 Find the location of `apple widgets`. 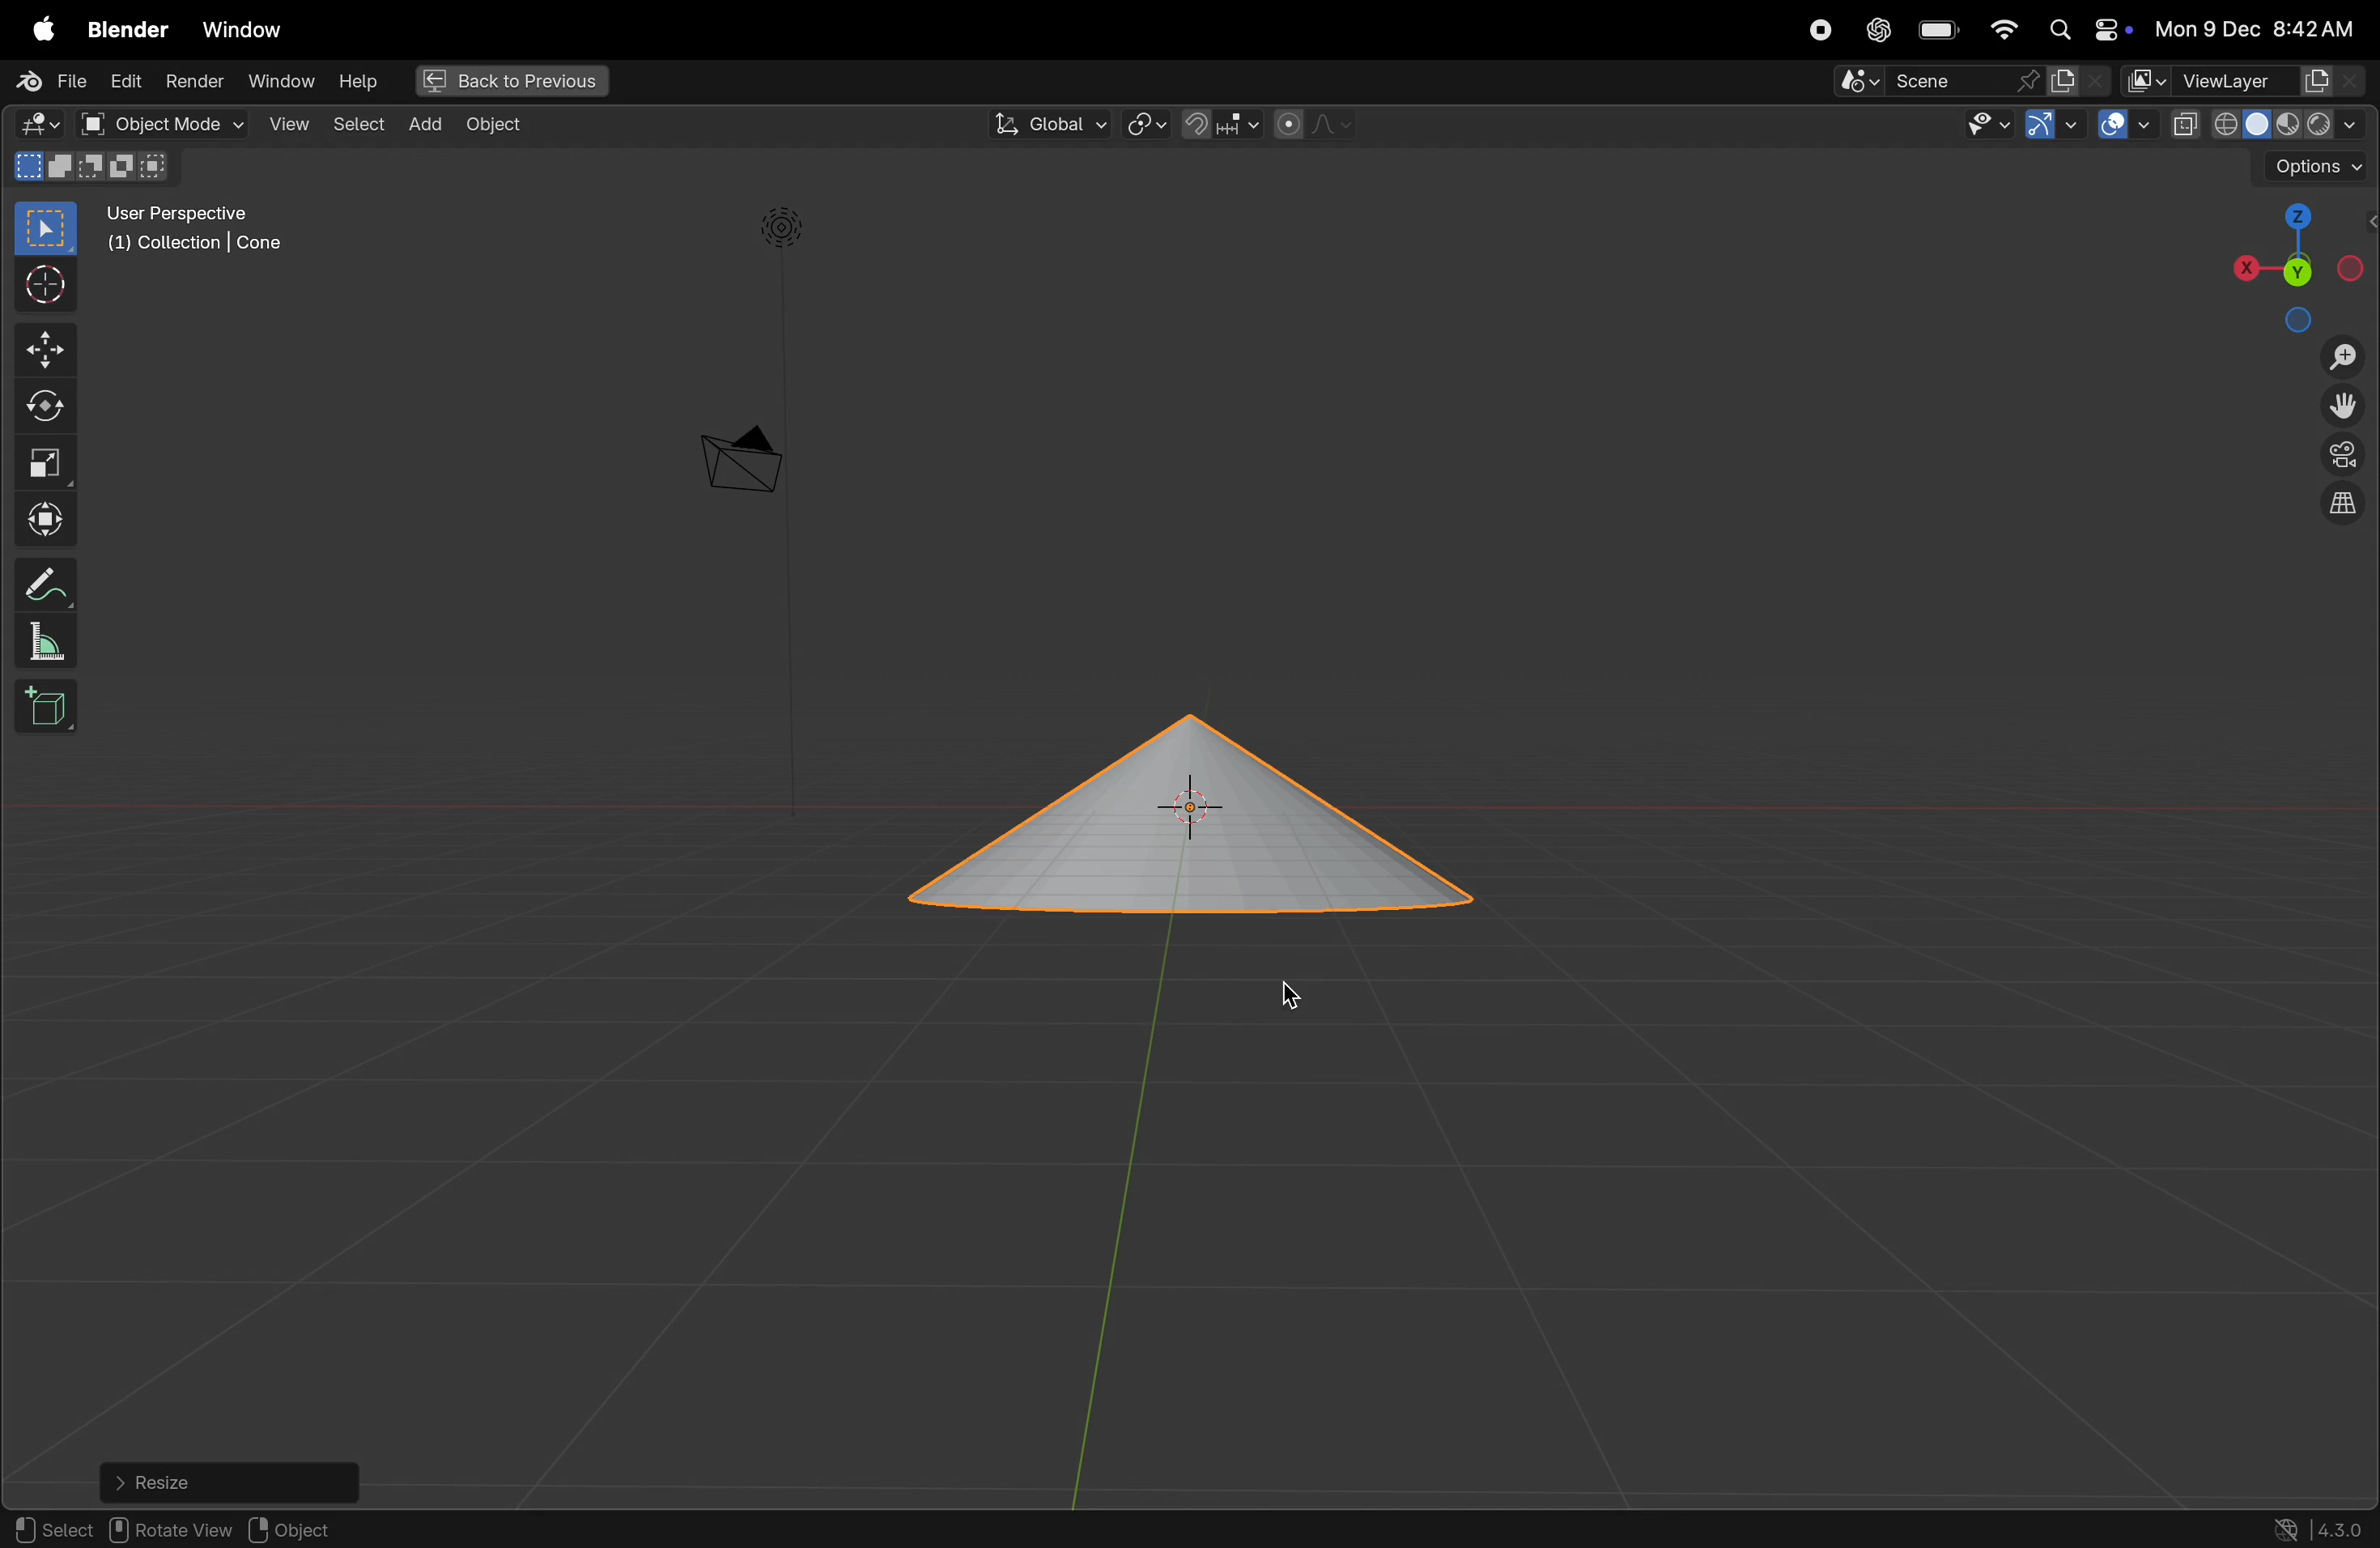

apple widgets is located at coordinates (2084, 29).